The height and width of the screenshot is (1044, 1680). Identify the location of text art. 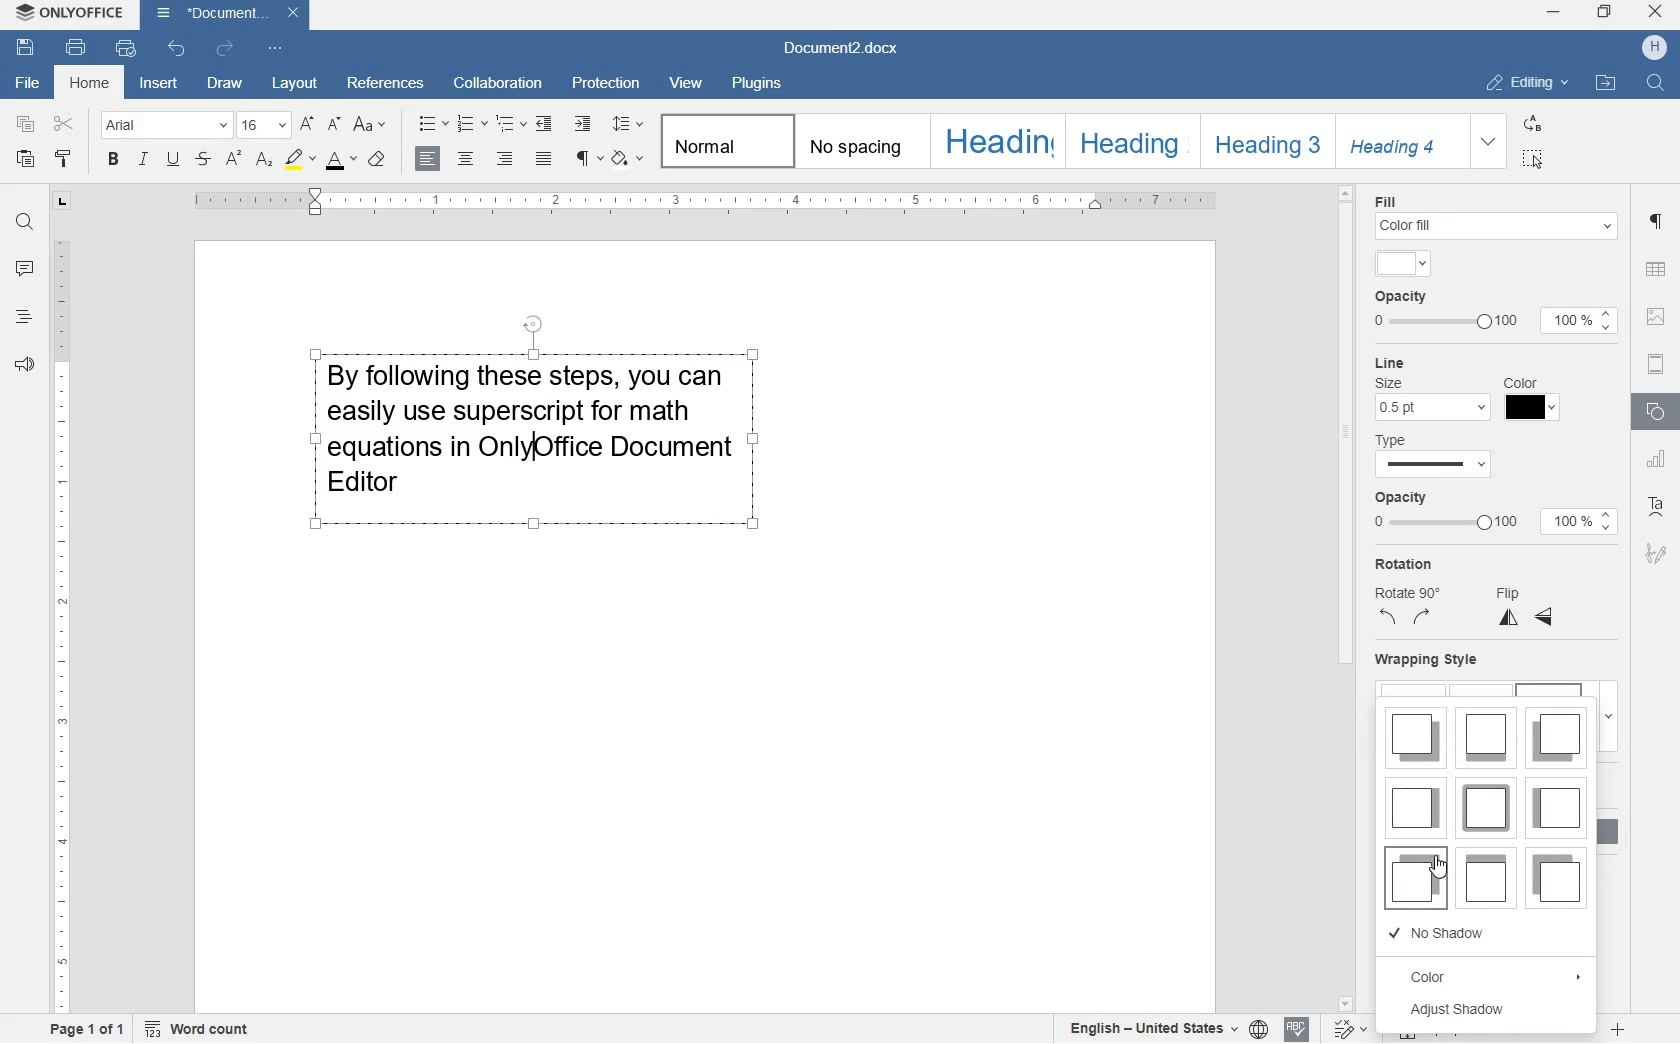
(1656, 509).